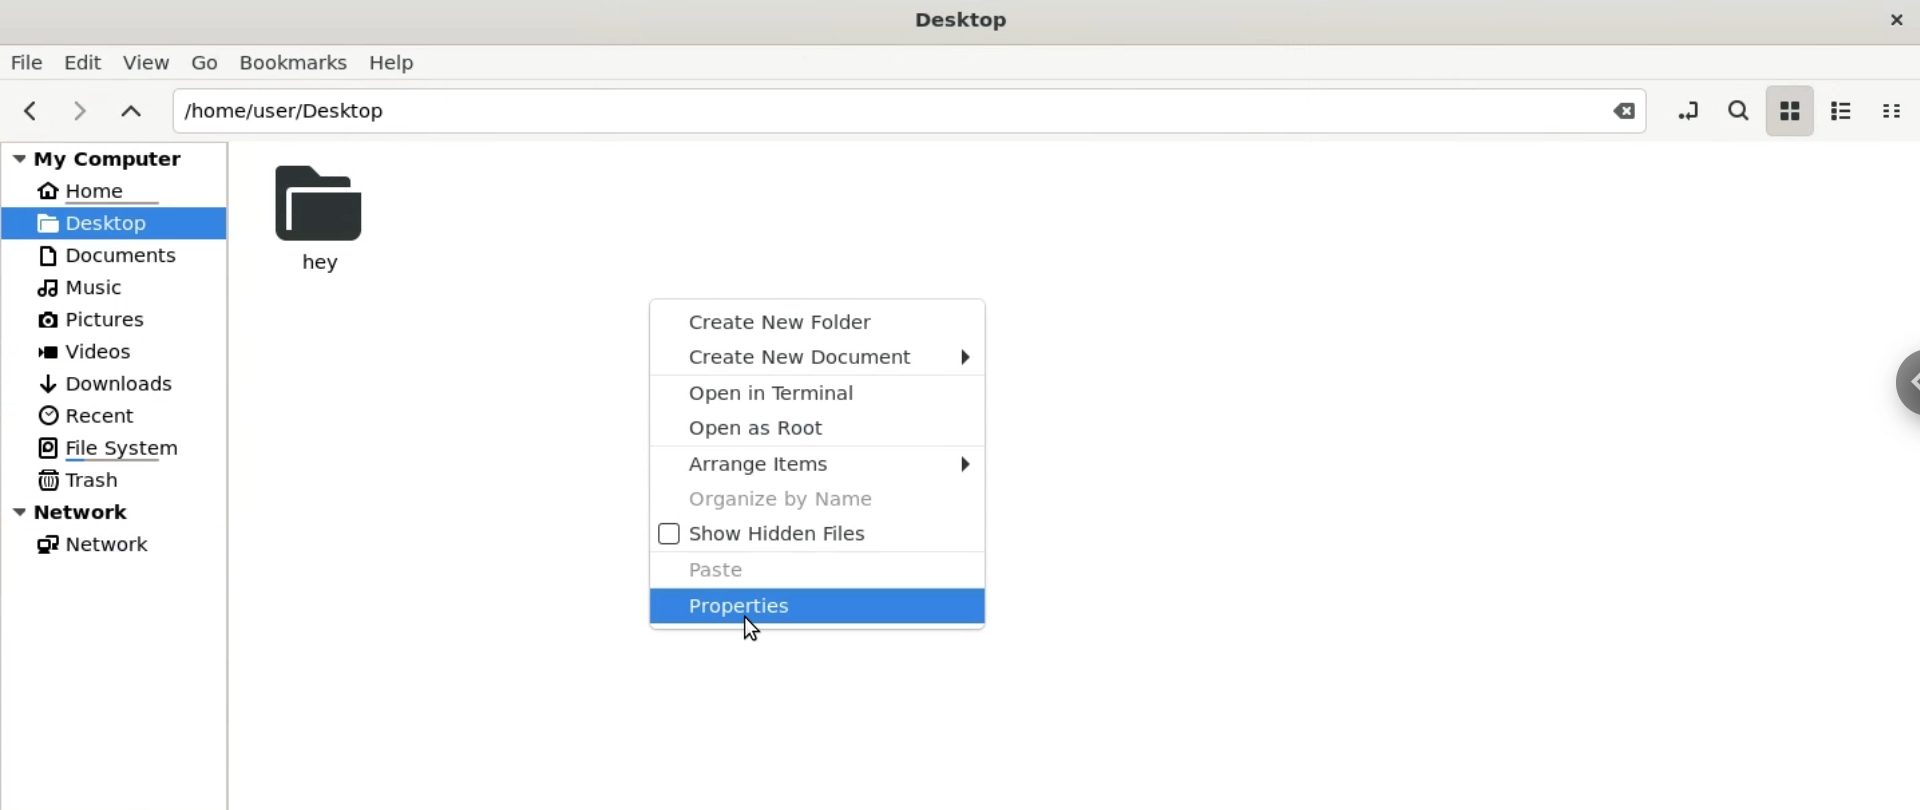 This screenshot has width=1920, height=810. I want to click on desktop, so click(966, 21).